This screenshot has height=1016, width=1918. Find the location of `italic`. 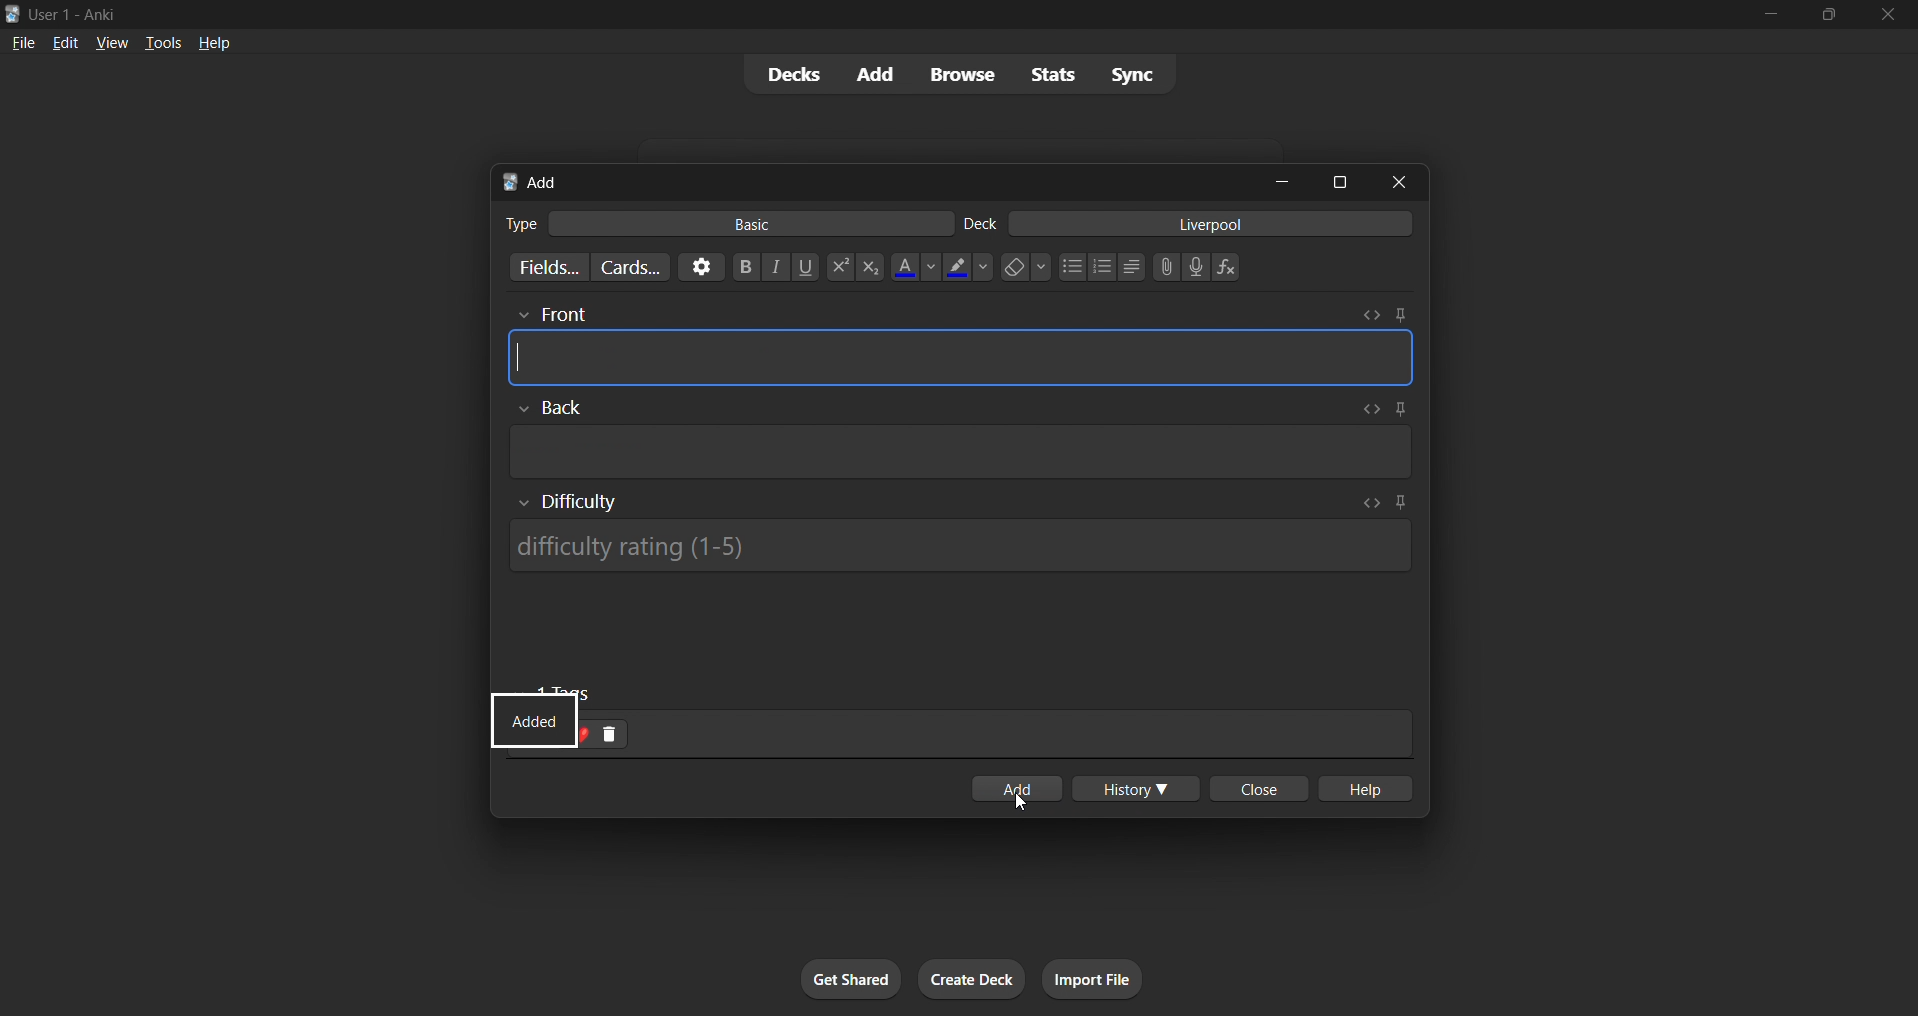

italic is located at coordinates (778, 269).